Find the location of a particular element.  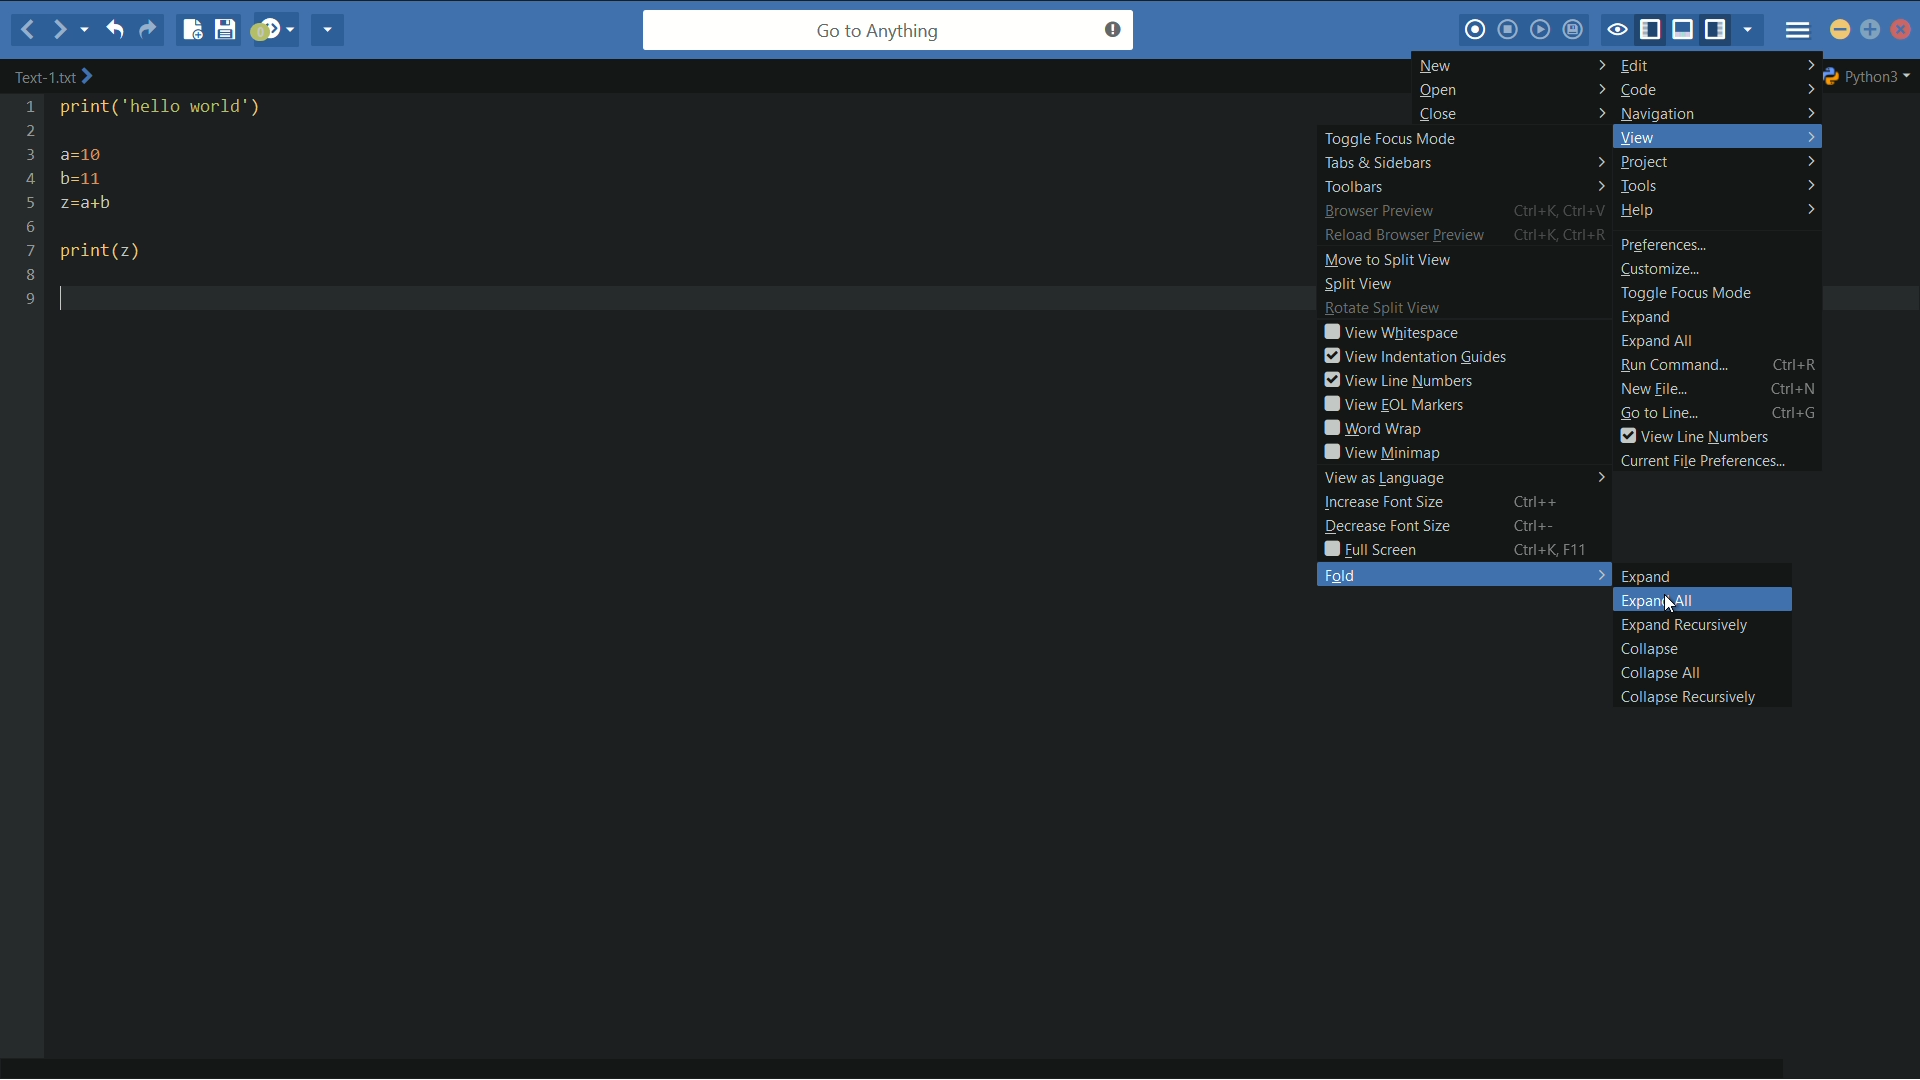

new file is located at coordinates (1654, 390).